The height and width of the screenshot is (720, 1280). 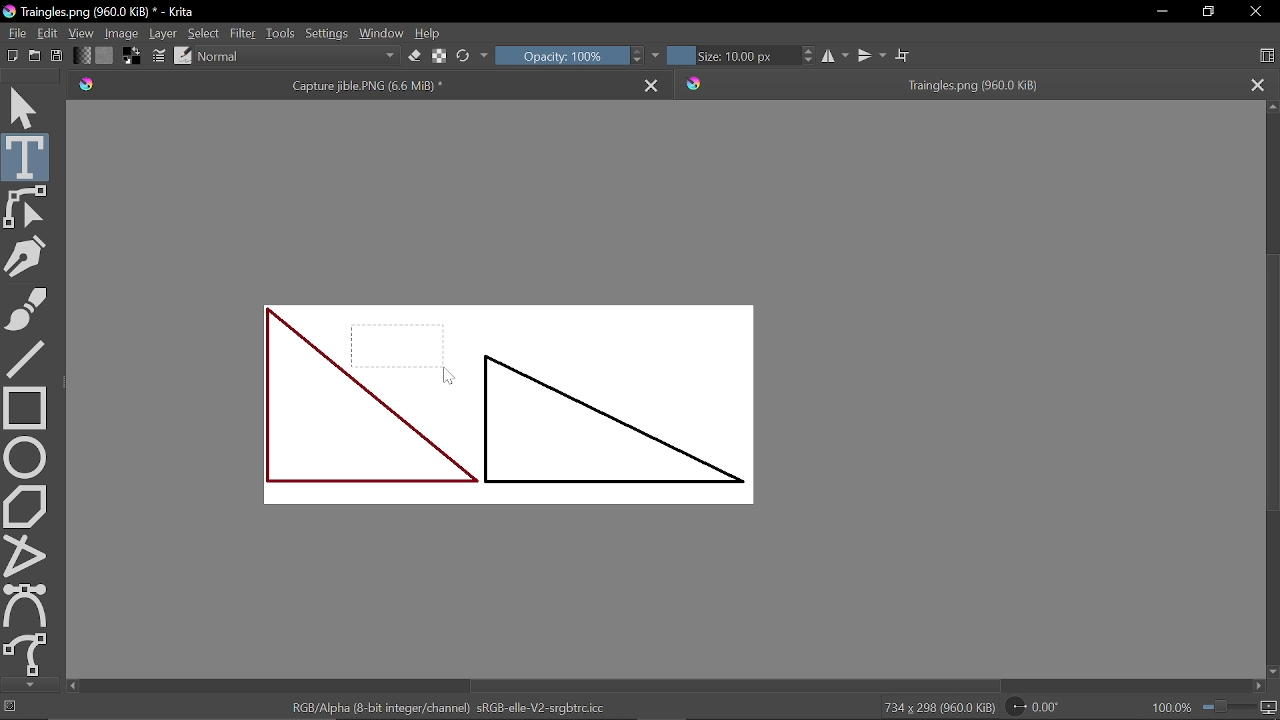 I want to click on Edit brush settings , so click(x=160, y=57).